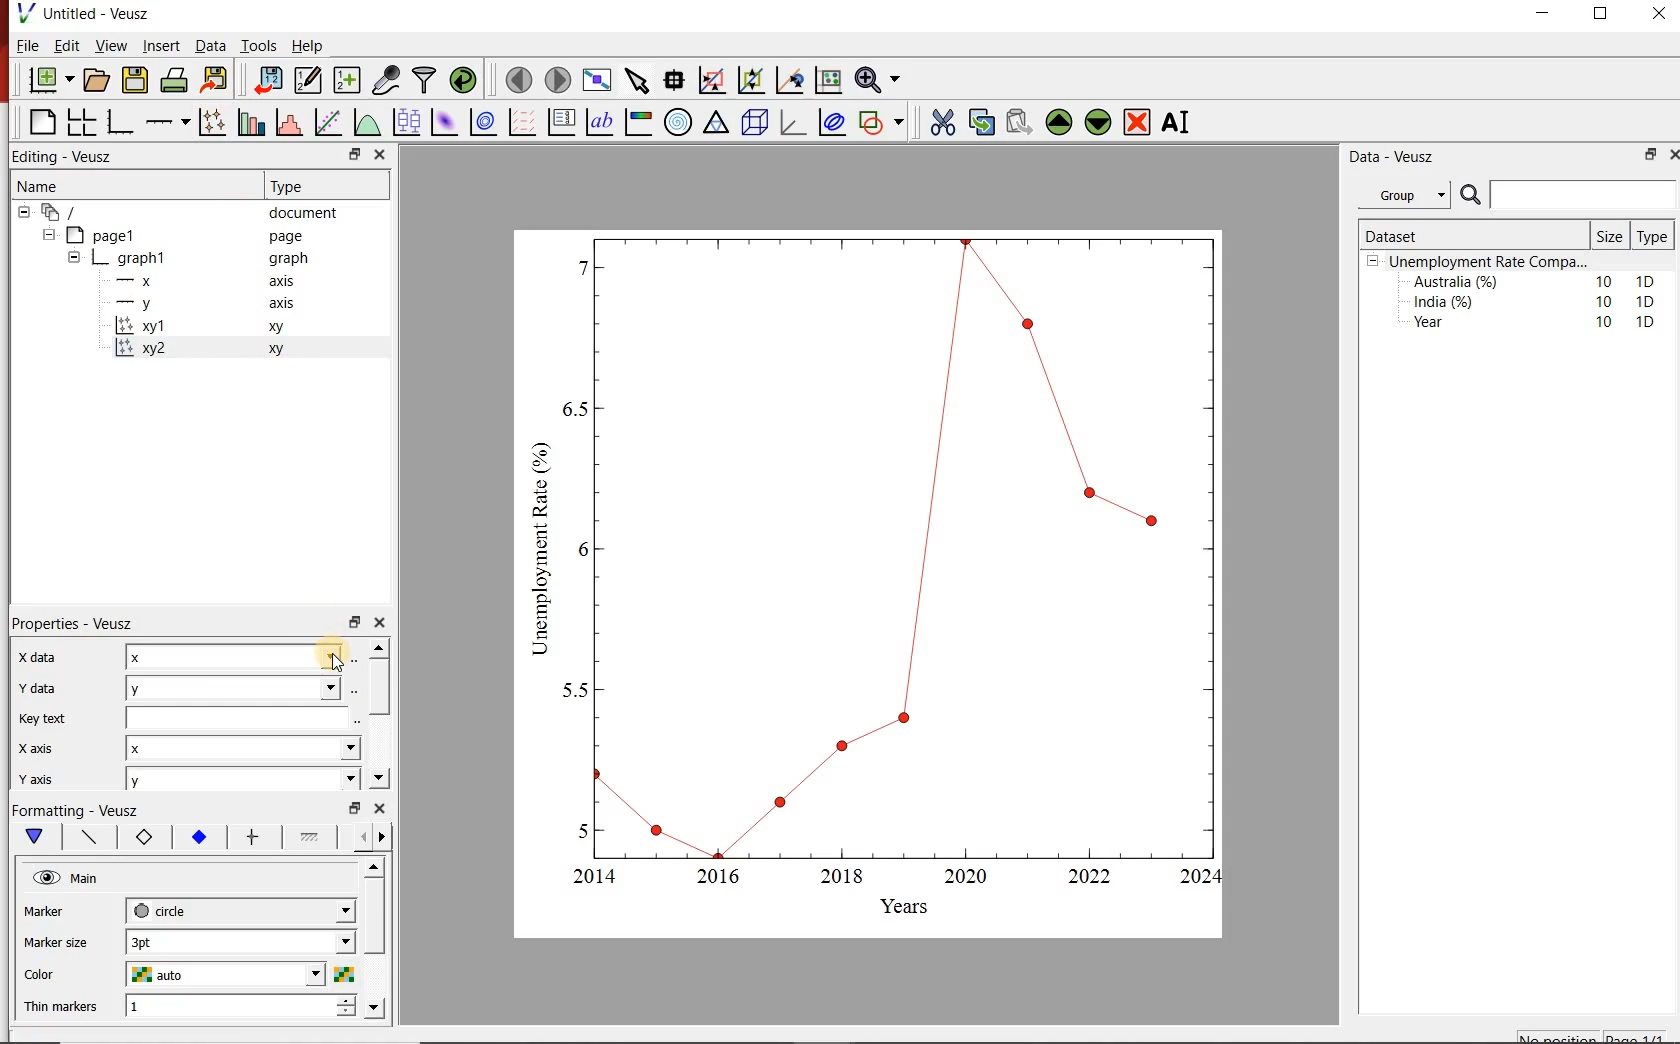 This screenshot has height=1044, width=1680. I want to click on plot line, so click(91, 838).